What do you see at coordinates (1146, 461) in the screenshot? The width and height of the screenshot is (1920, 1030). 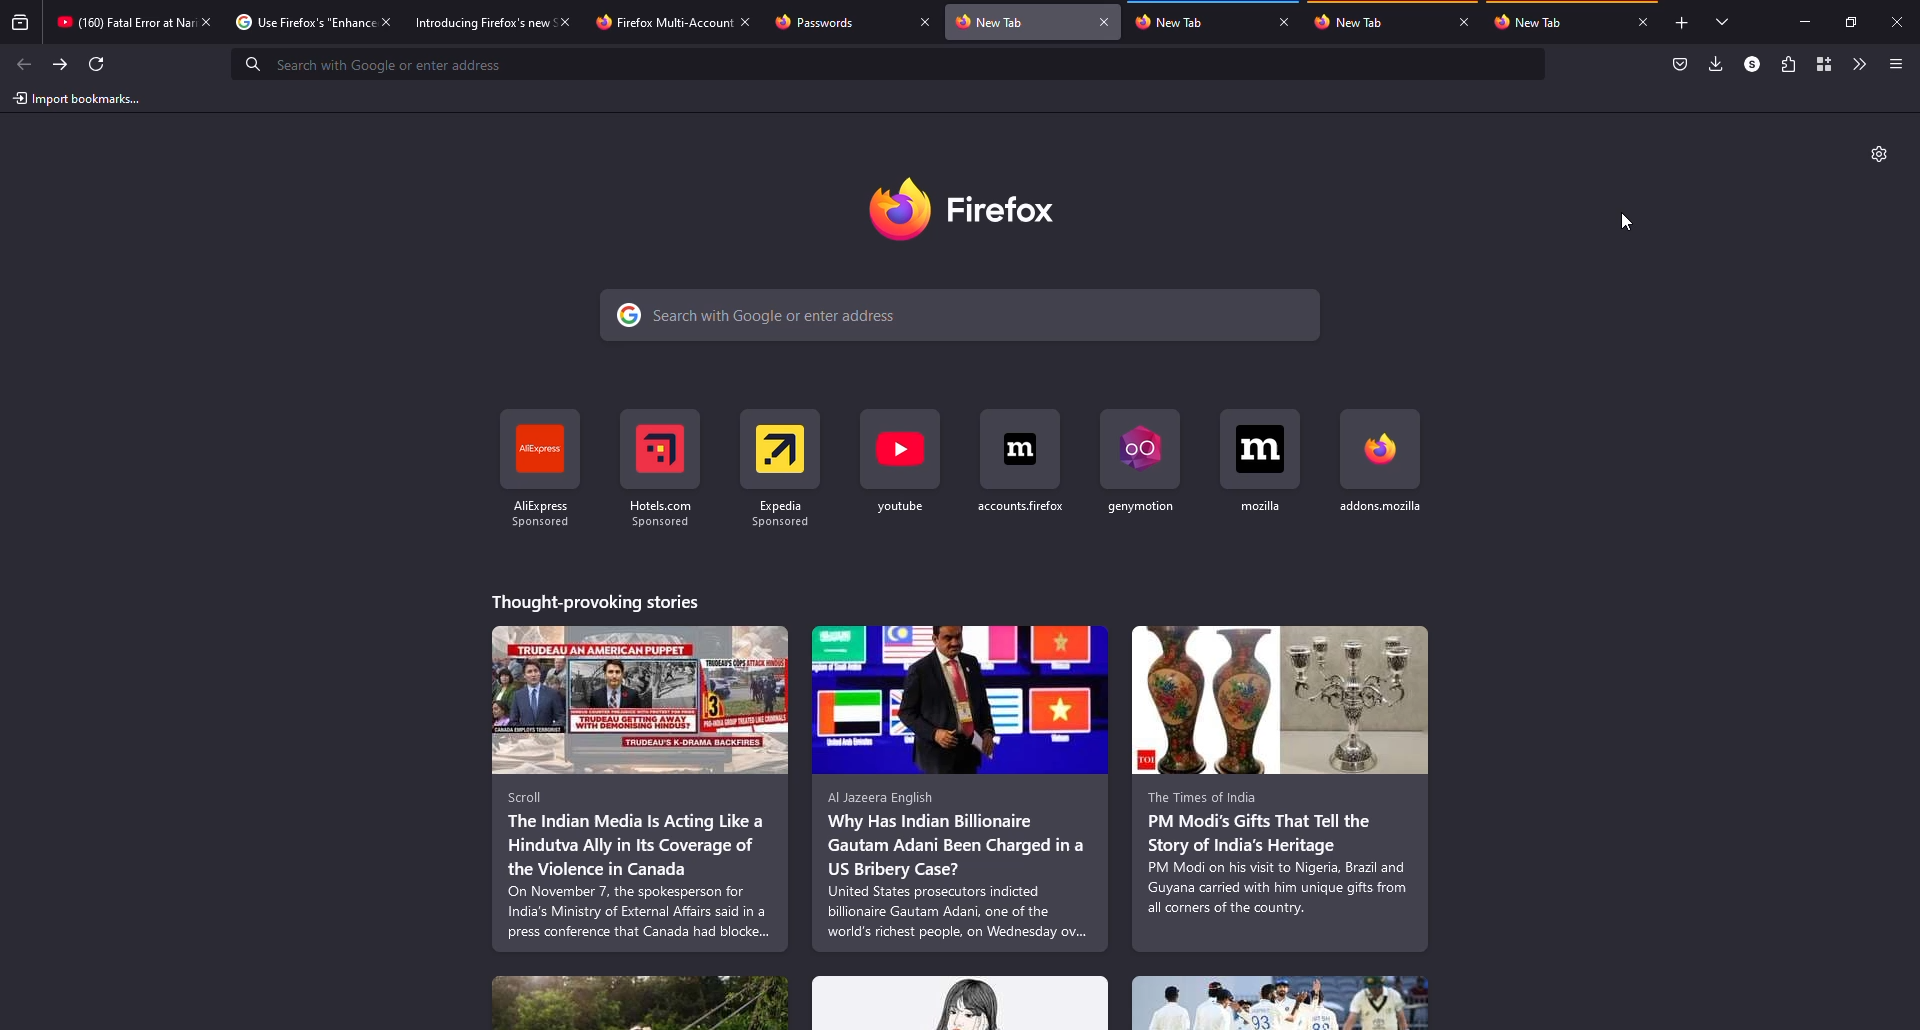 I see `shortcut` at bounding box center [1146, 461].